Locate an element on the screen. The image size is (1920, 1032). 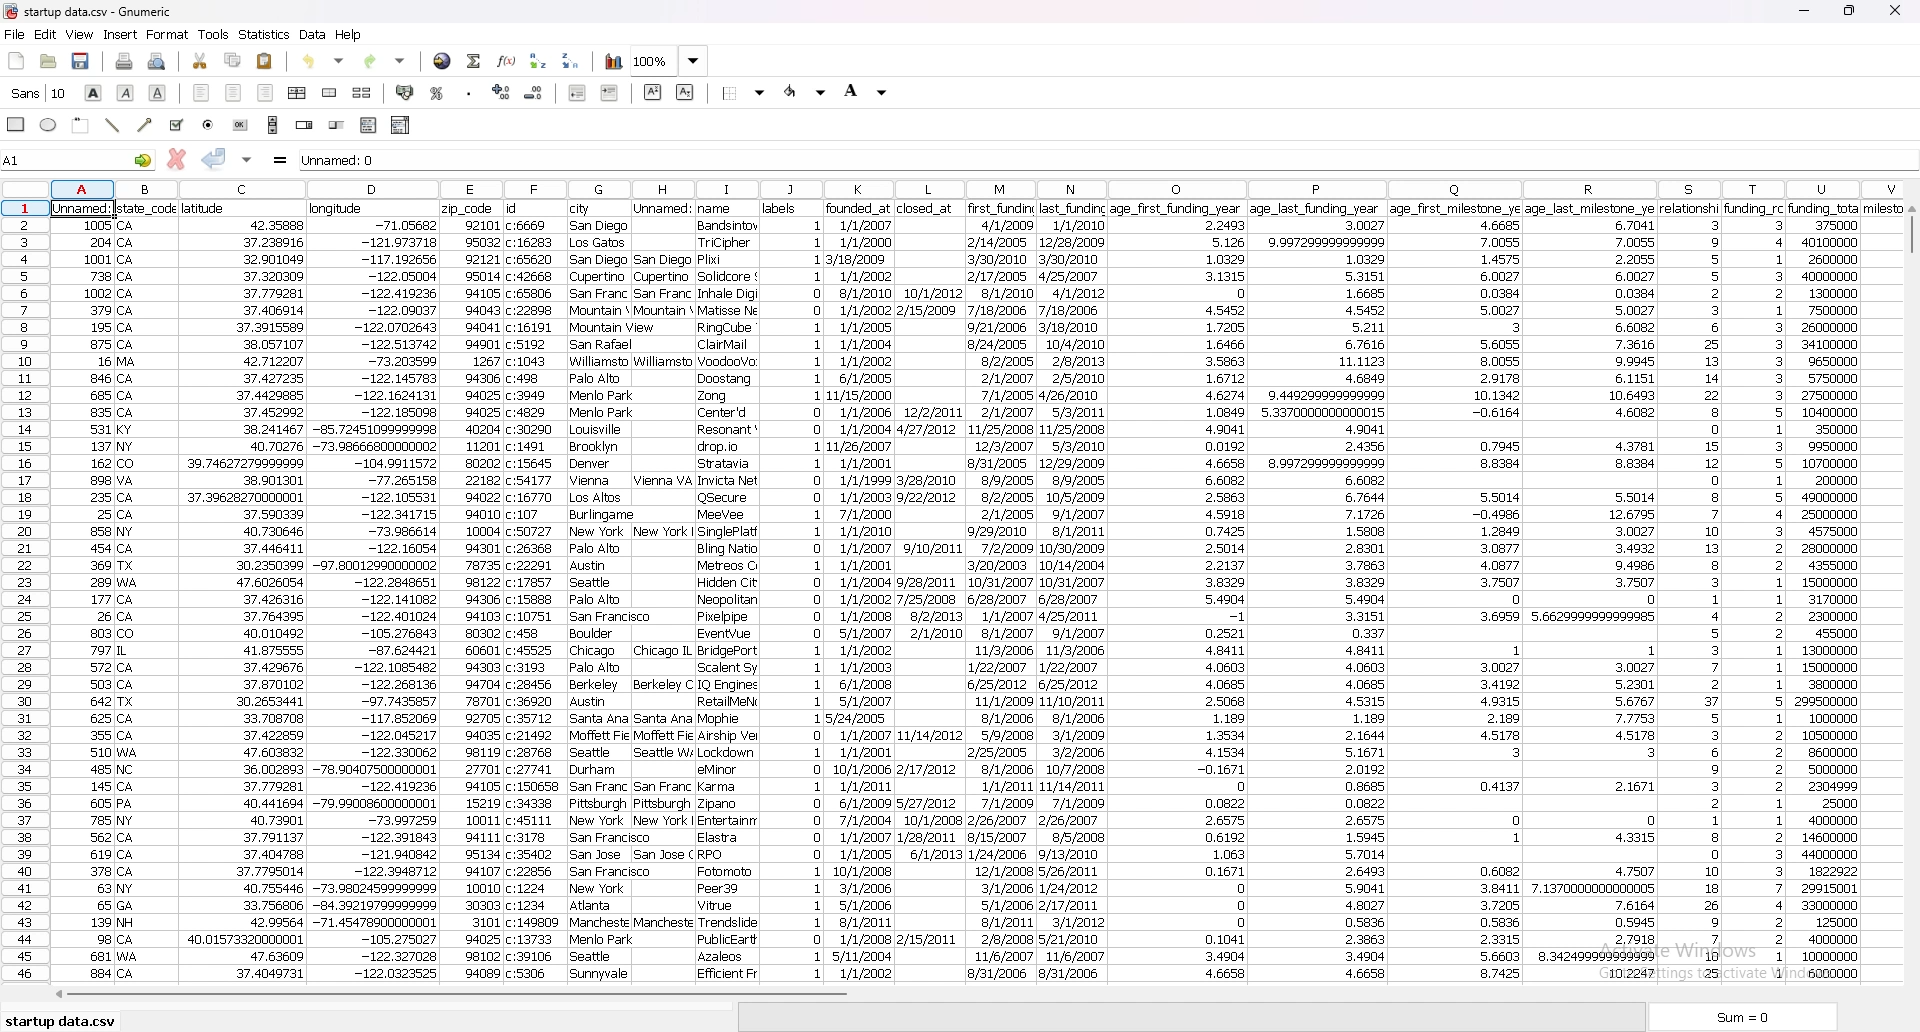
arrowed line is located at coordinates (144, 125).